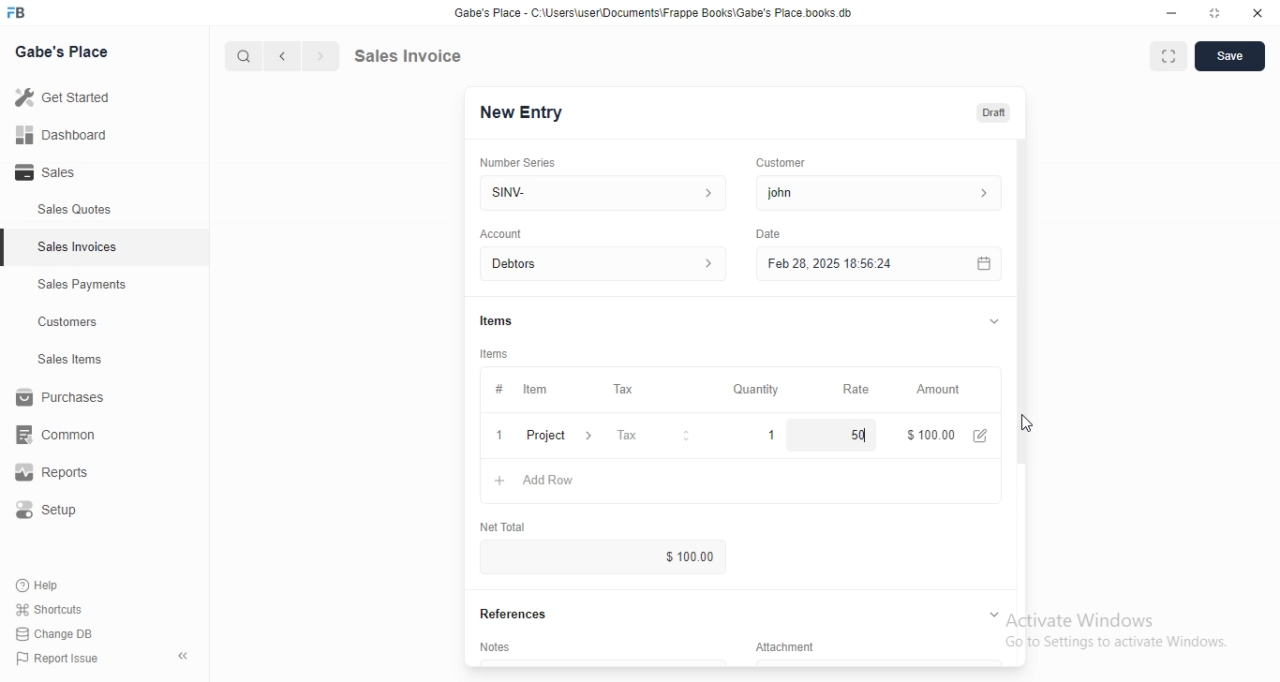 The height and width of the screenshot is (682, 1280). What do you see at coordinates (1257, 14) in the screenshot?
I see `close` at bounding box center [1257, 14].